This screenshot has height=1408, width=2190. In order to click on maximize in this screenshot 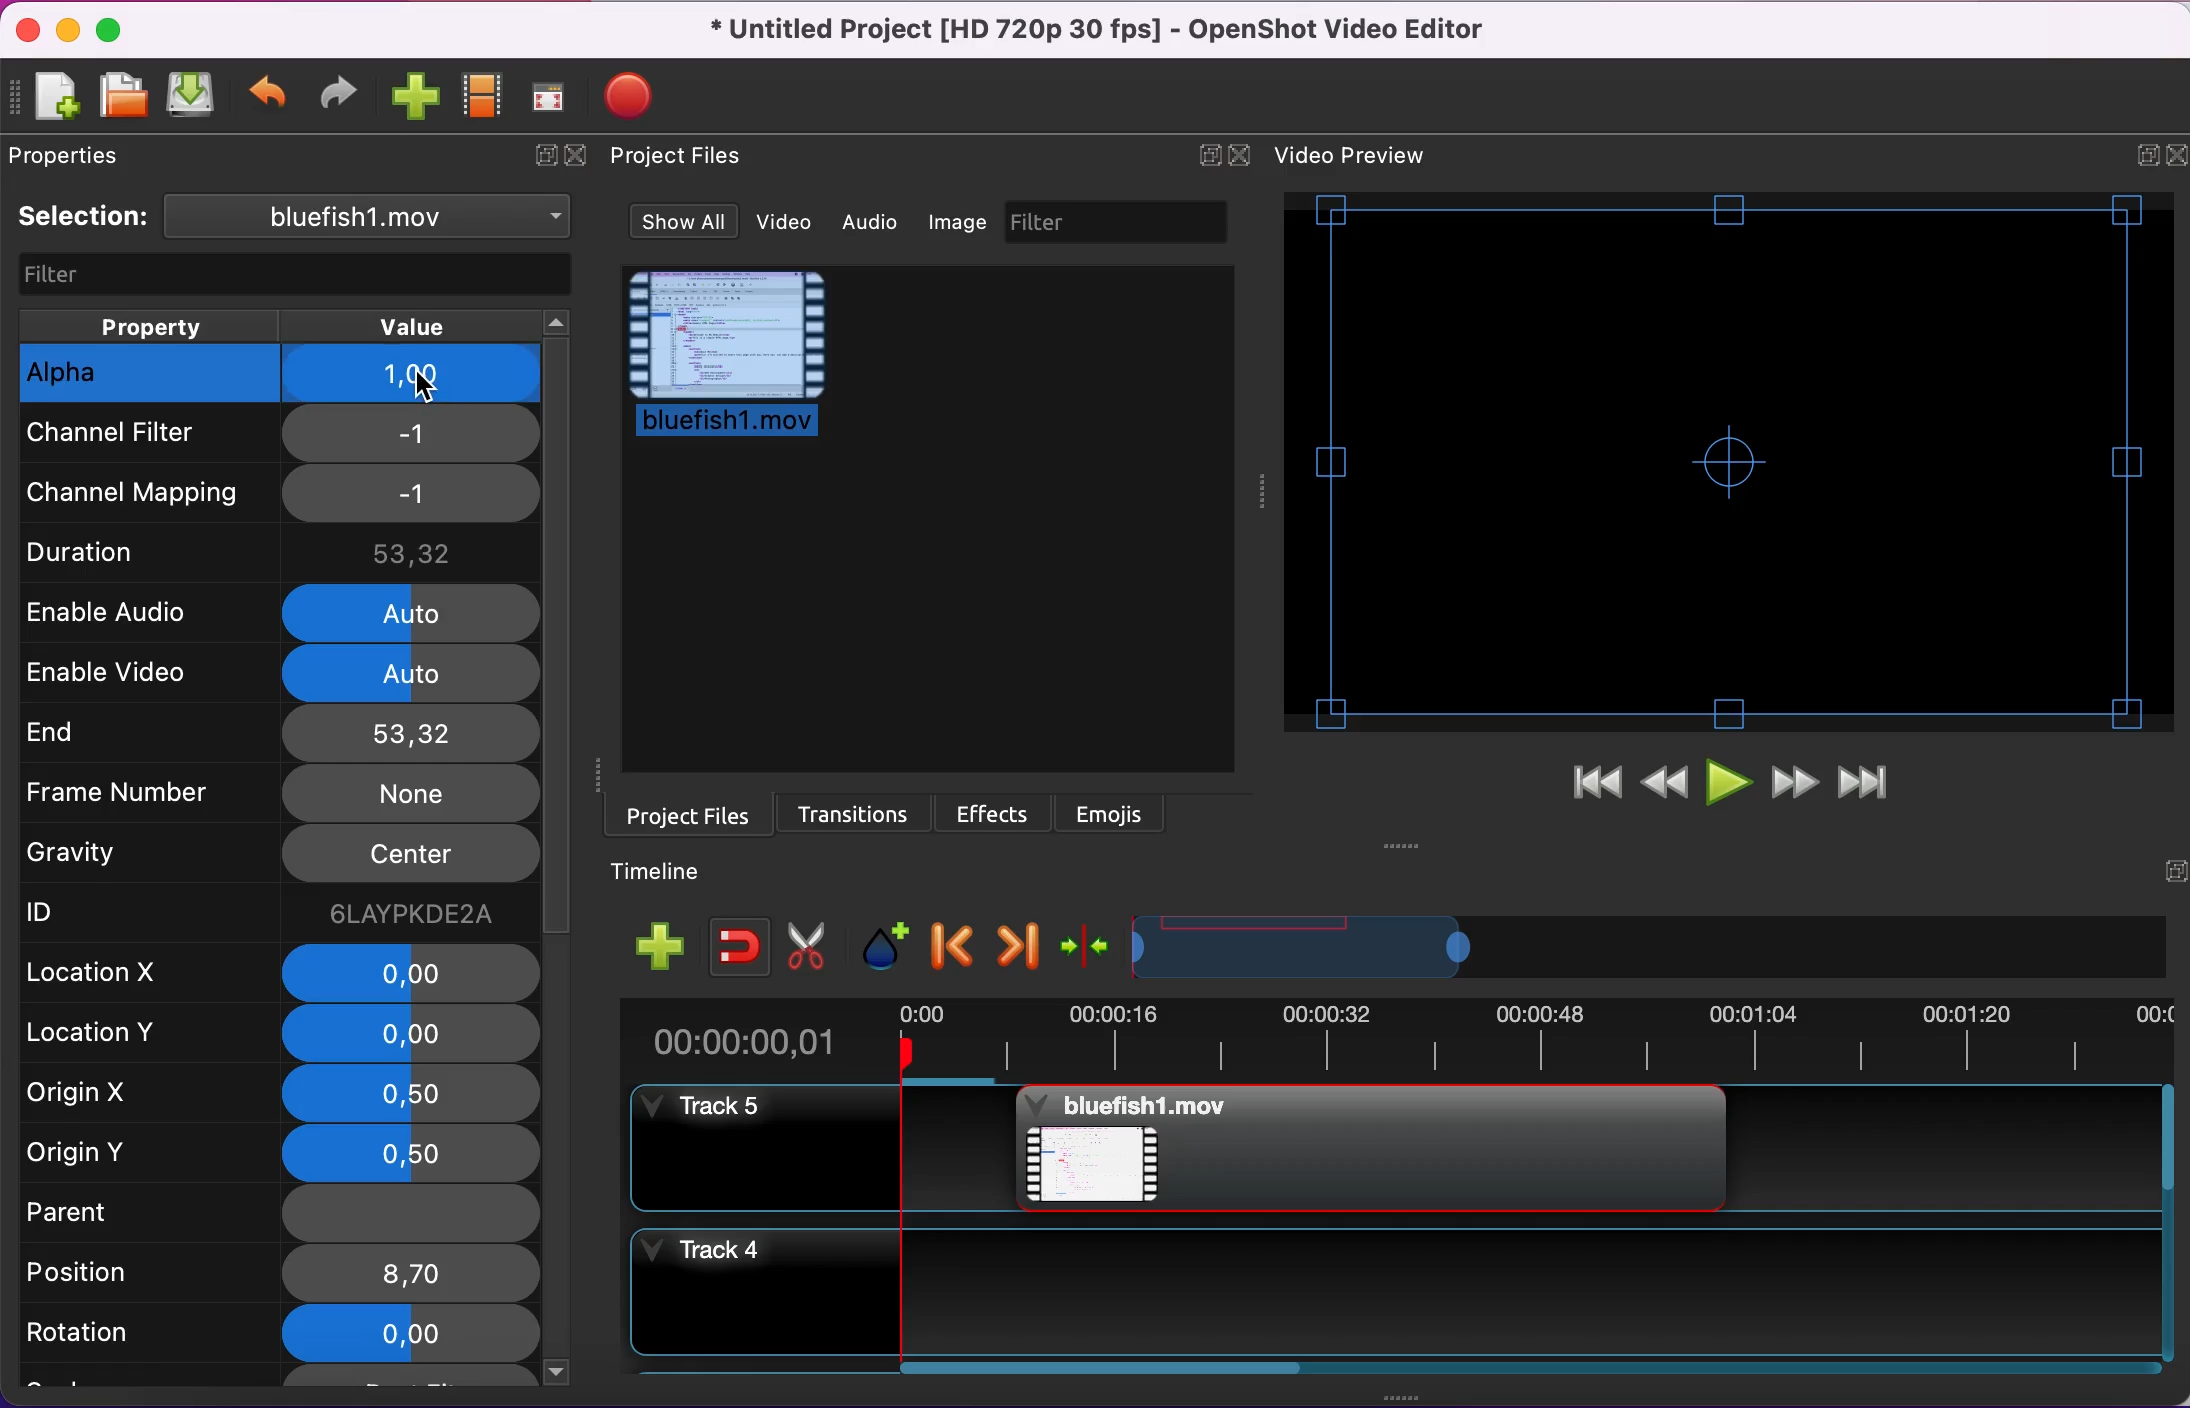, I will do `click(115, 35)`.